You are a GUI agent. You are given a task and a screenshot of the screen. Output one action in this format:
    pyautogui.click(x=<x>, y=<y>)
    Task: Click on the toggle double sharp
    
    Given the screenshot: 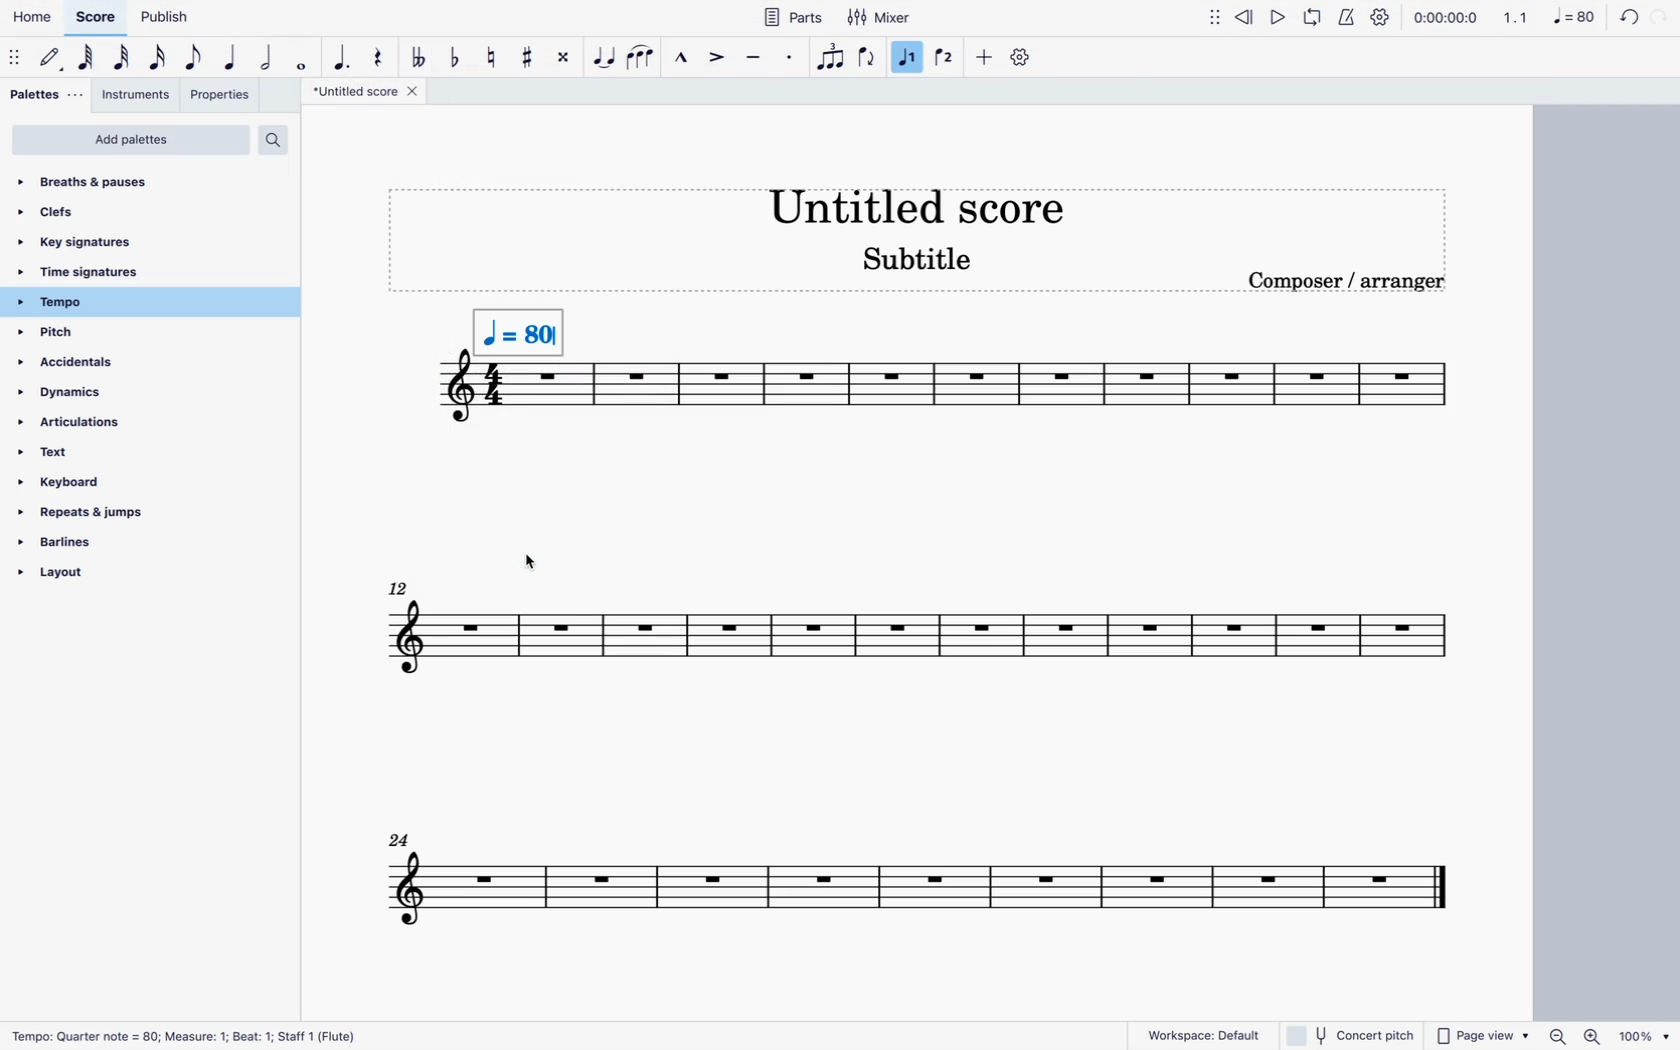 What is the action you would take?
    pyautogui.click(x=562, y=58)
    